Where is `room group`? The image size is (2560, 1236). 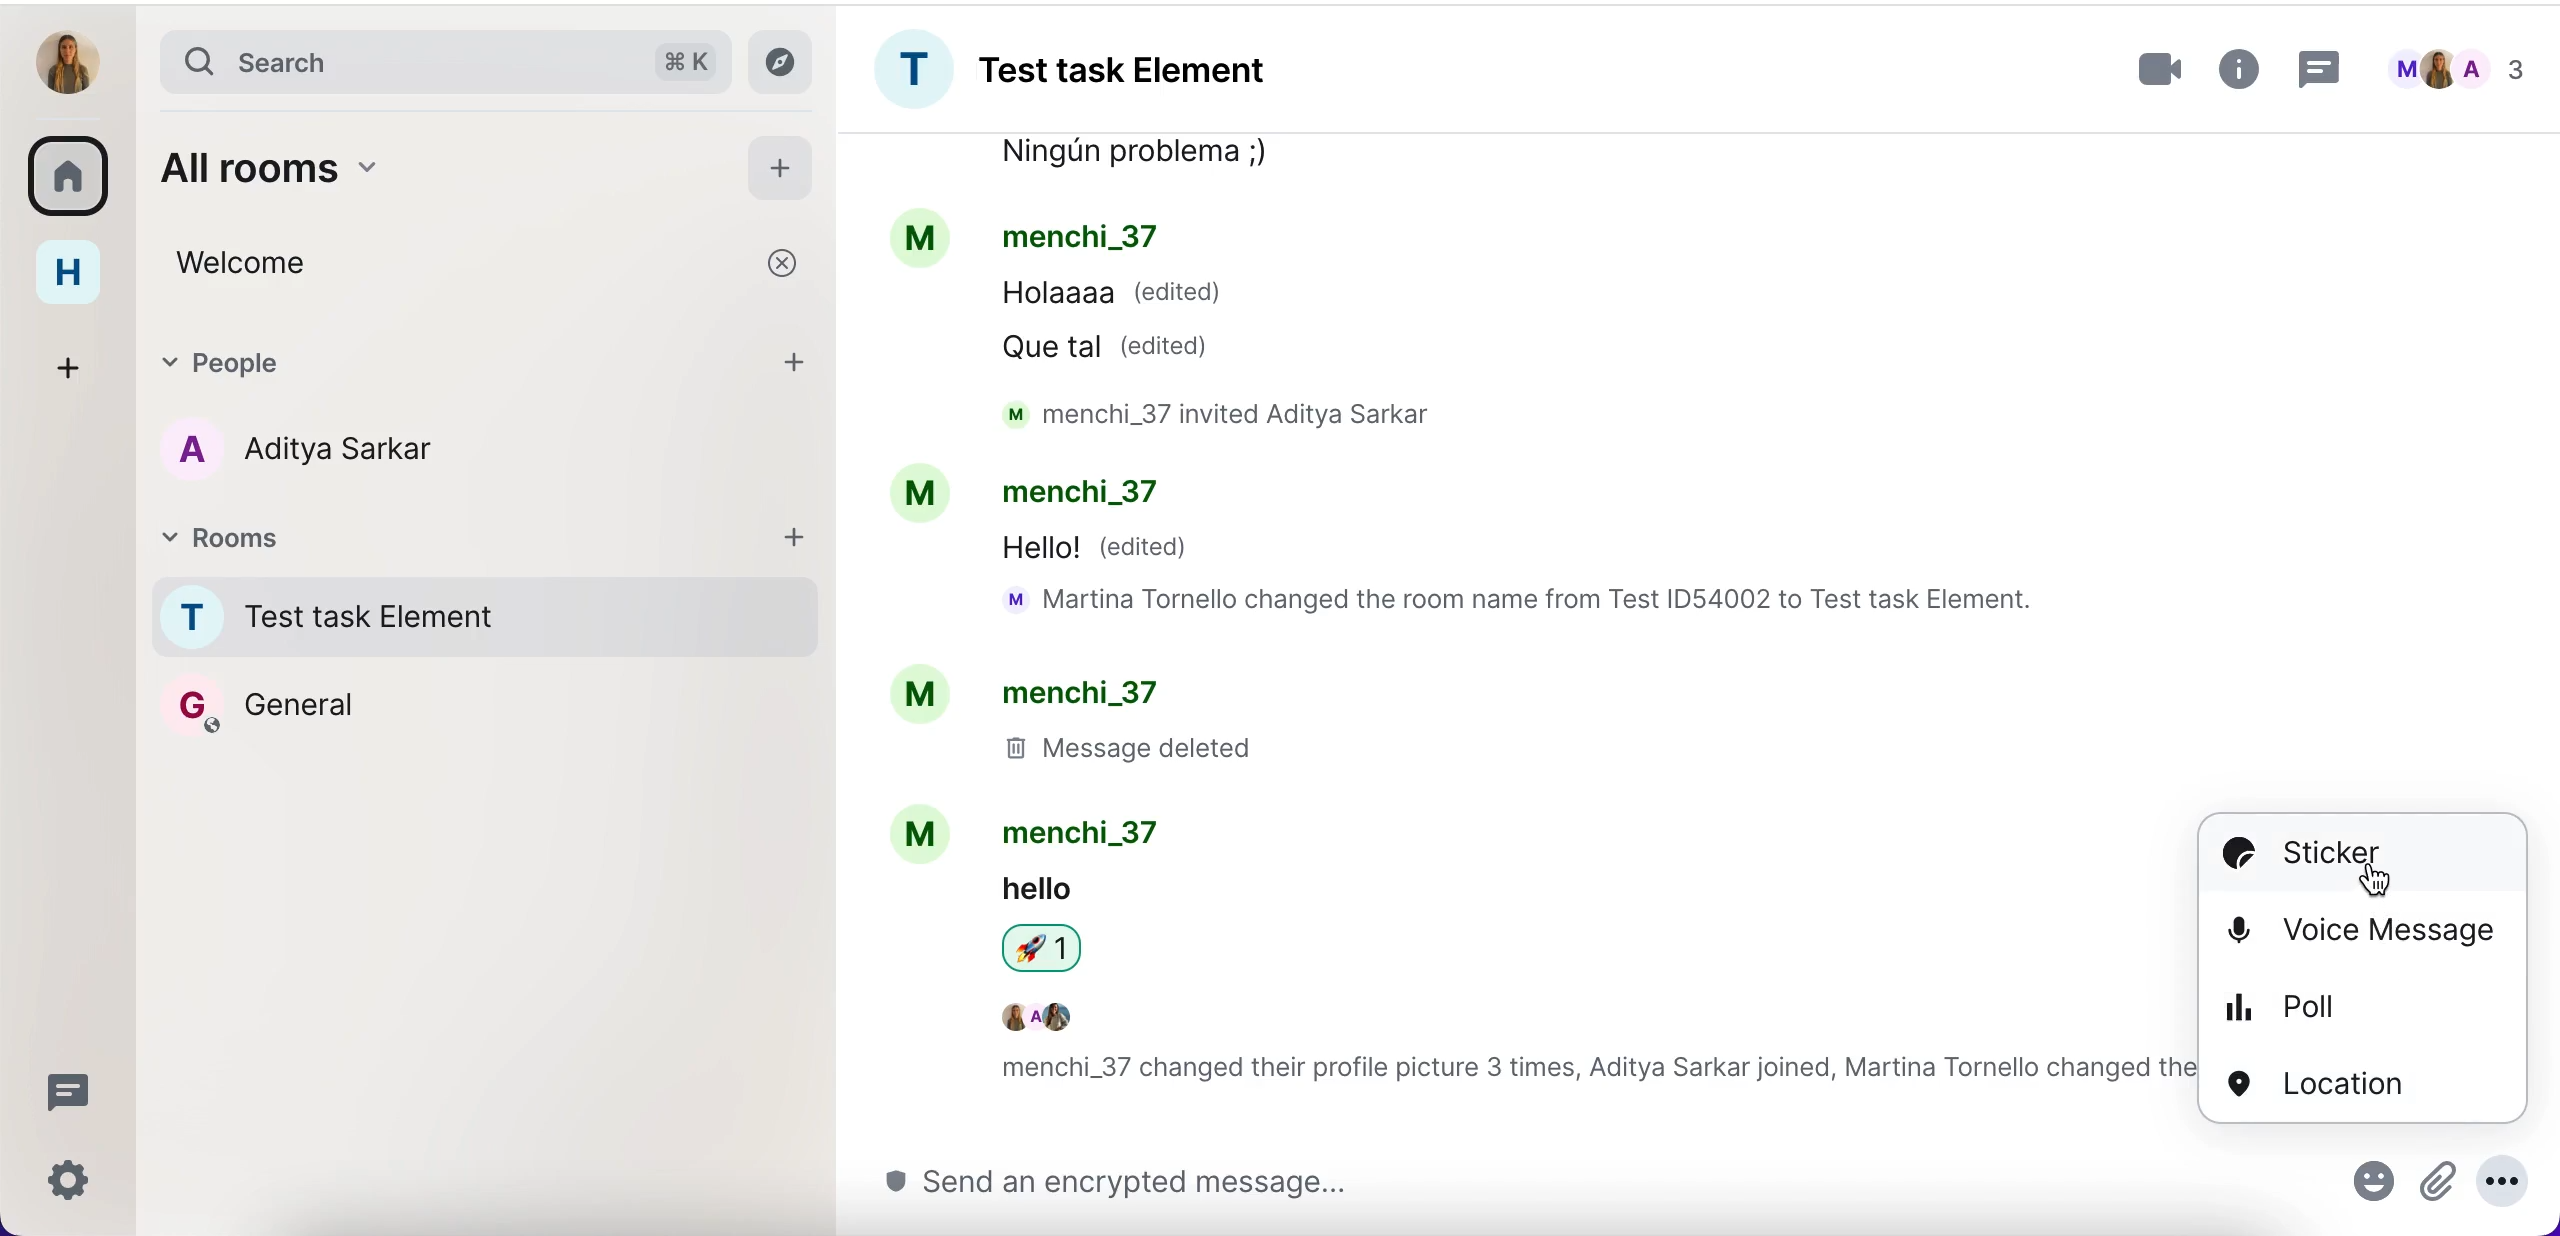
room group is located at coordinates (1138, 71).